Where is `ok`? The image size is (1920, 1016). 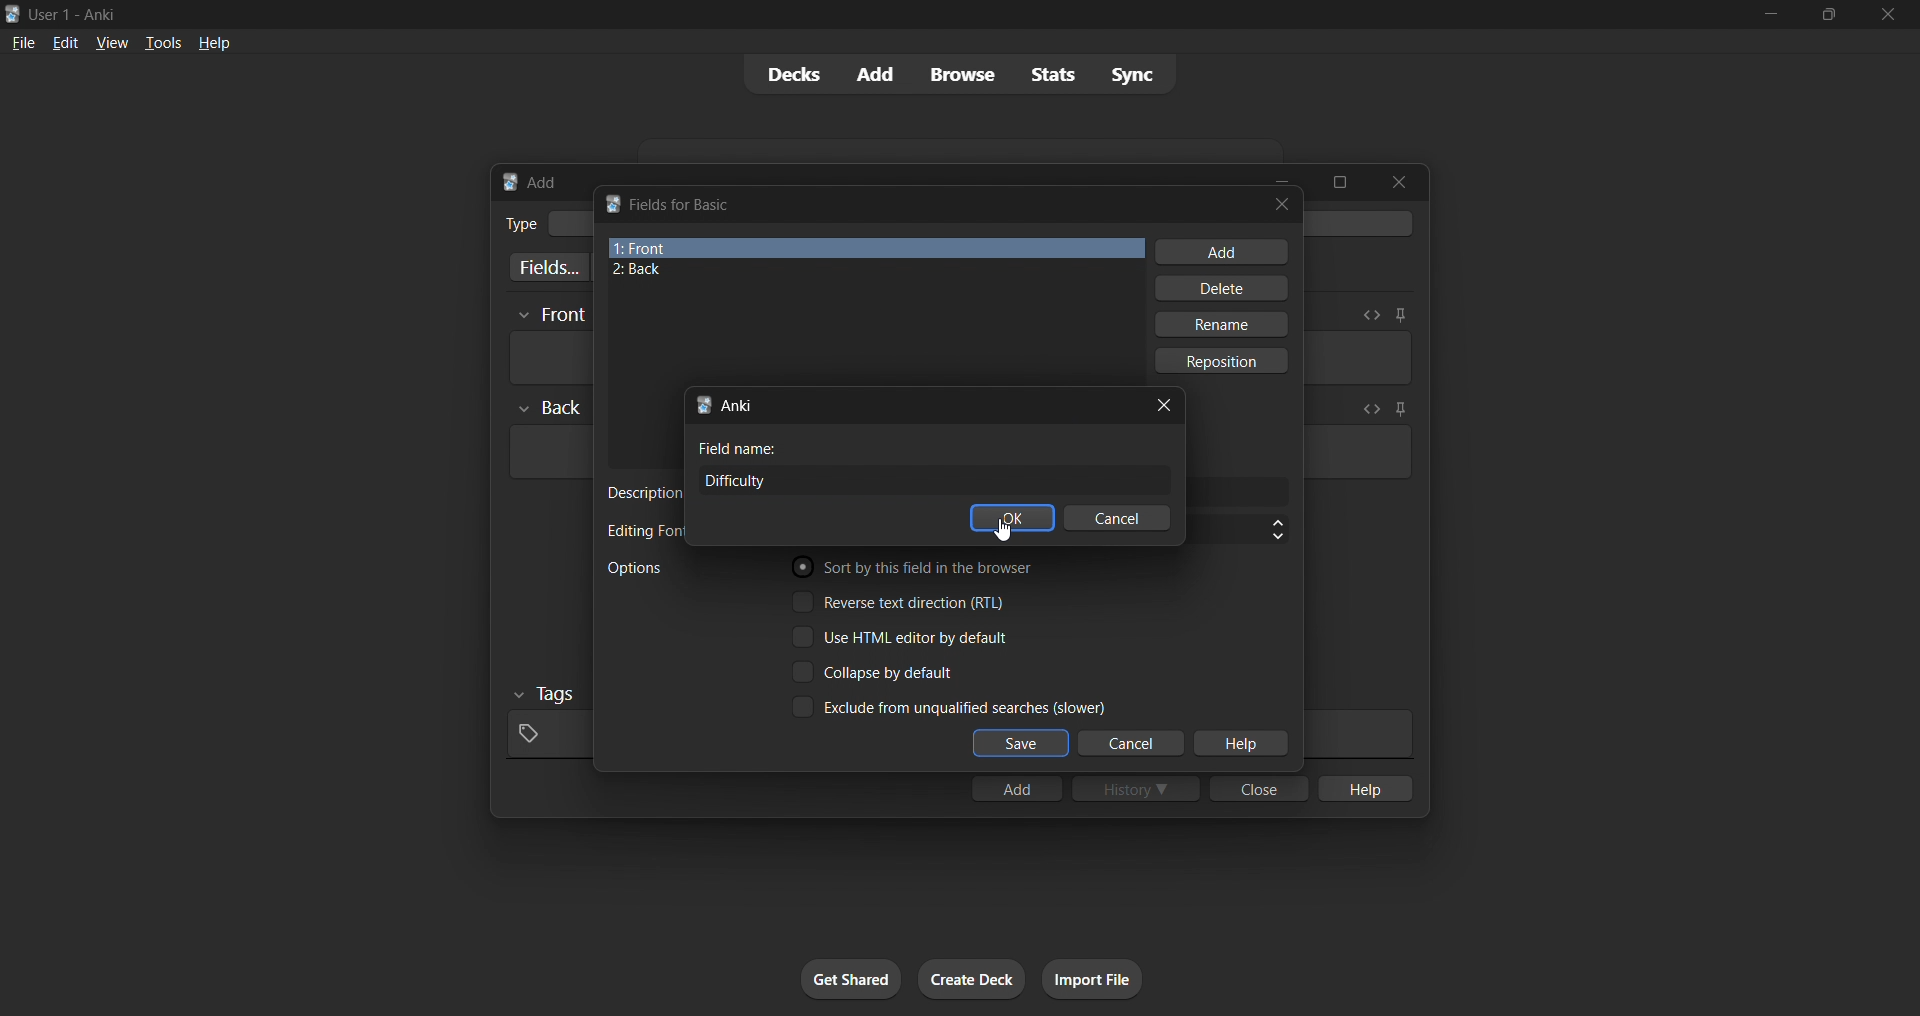
ok is located at coordinates (1012, 517).